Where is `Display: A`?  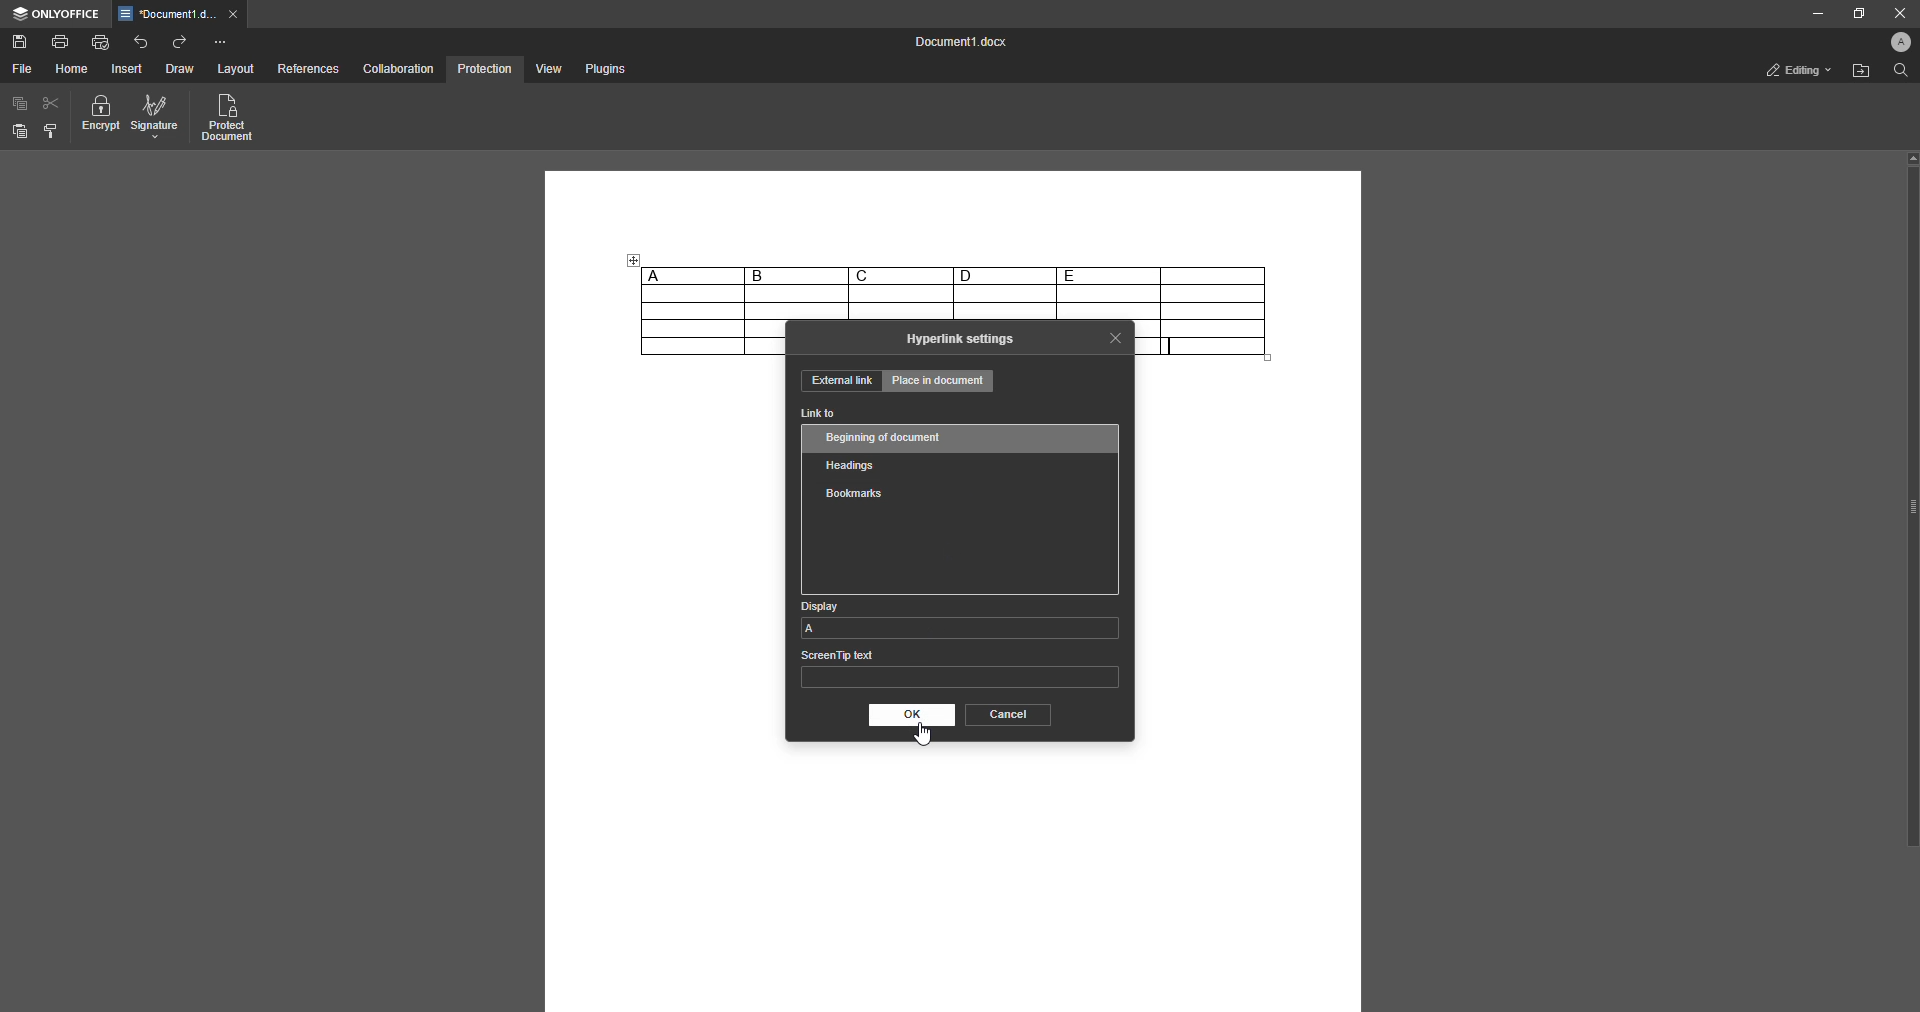
Display: A is located at coordinates (959, 618).